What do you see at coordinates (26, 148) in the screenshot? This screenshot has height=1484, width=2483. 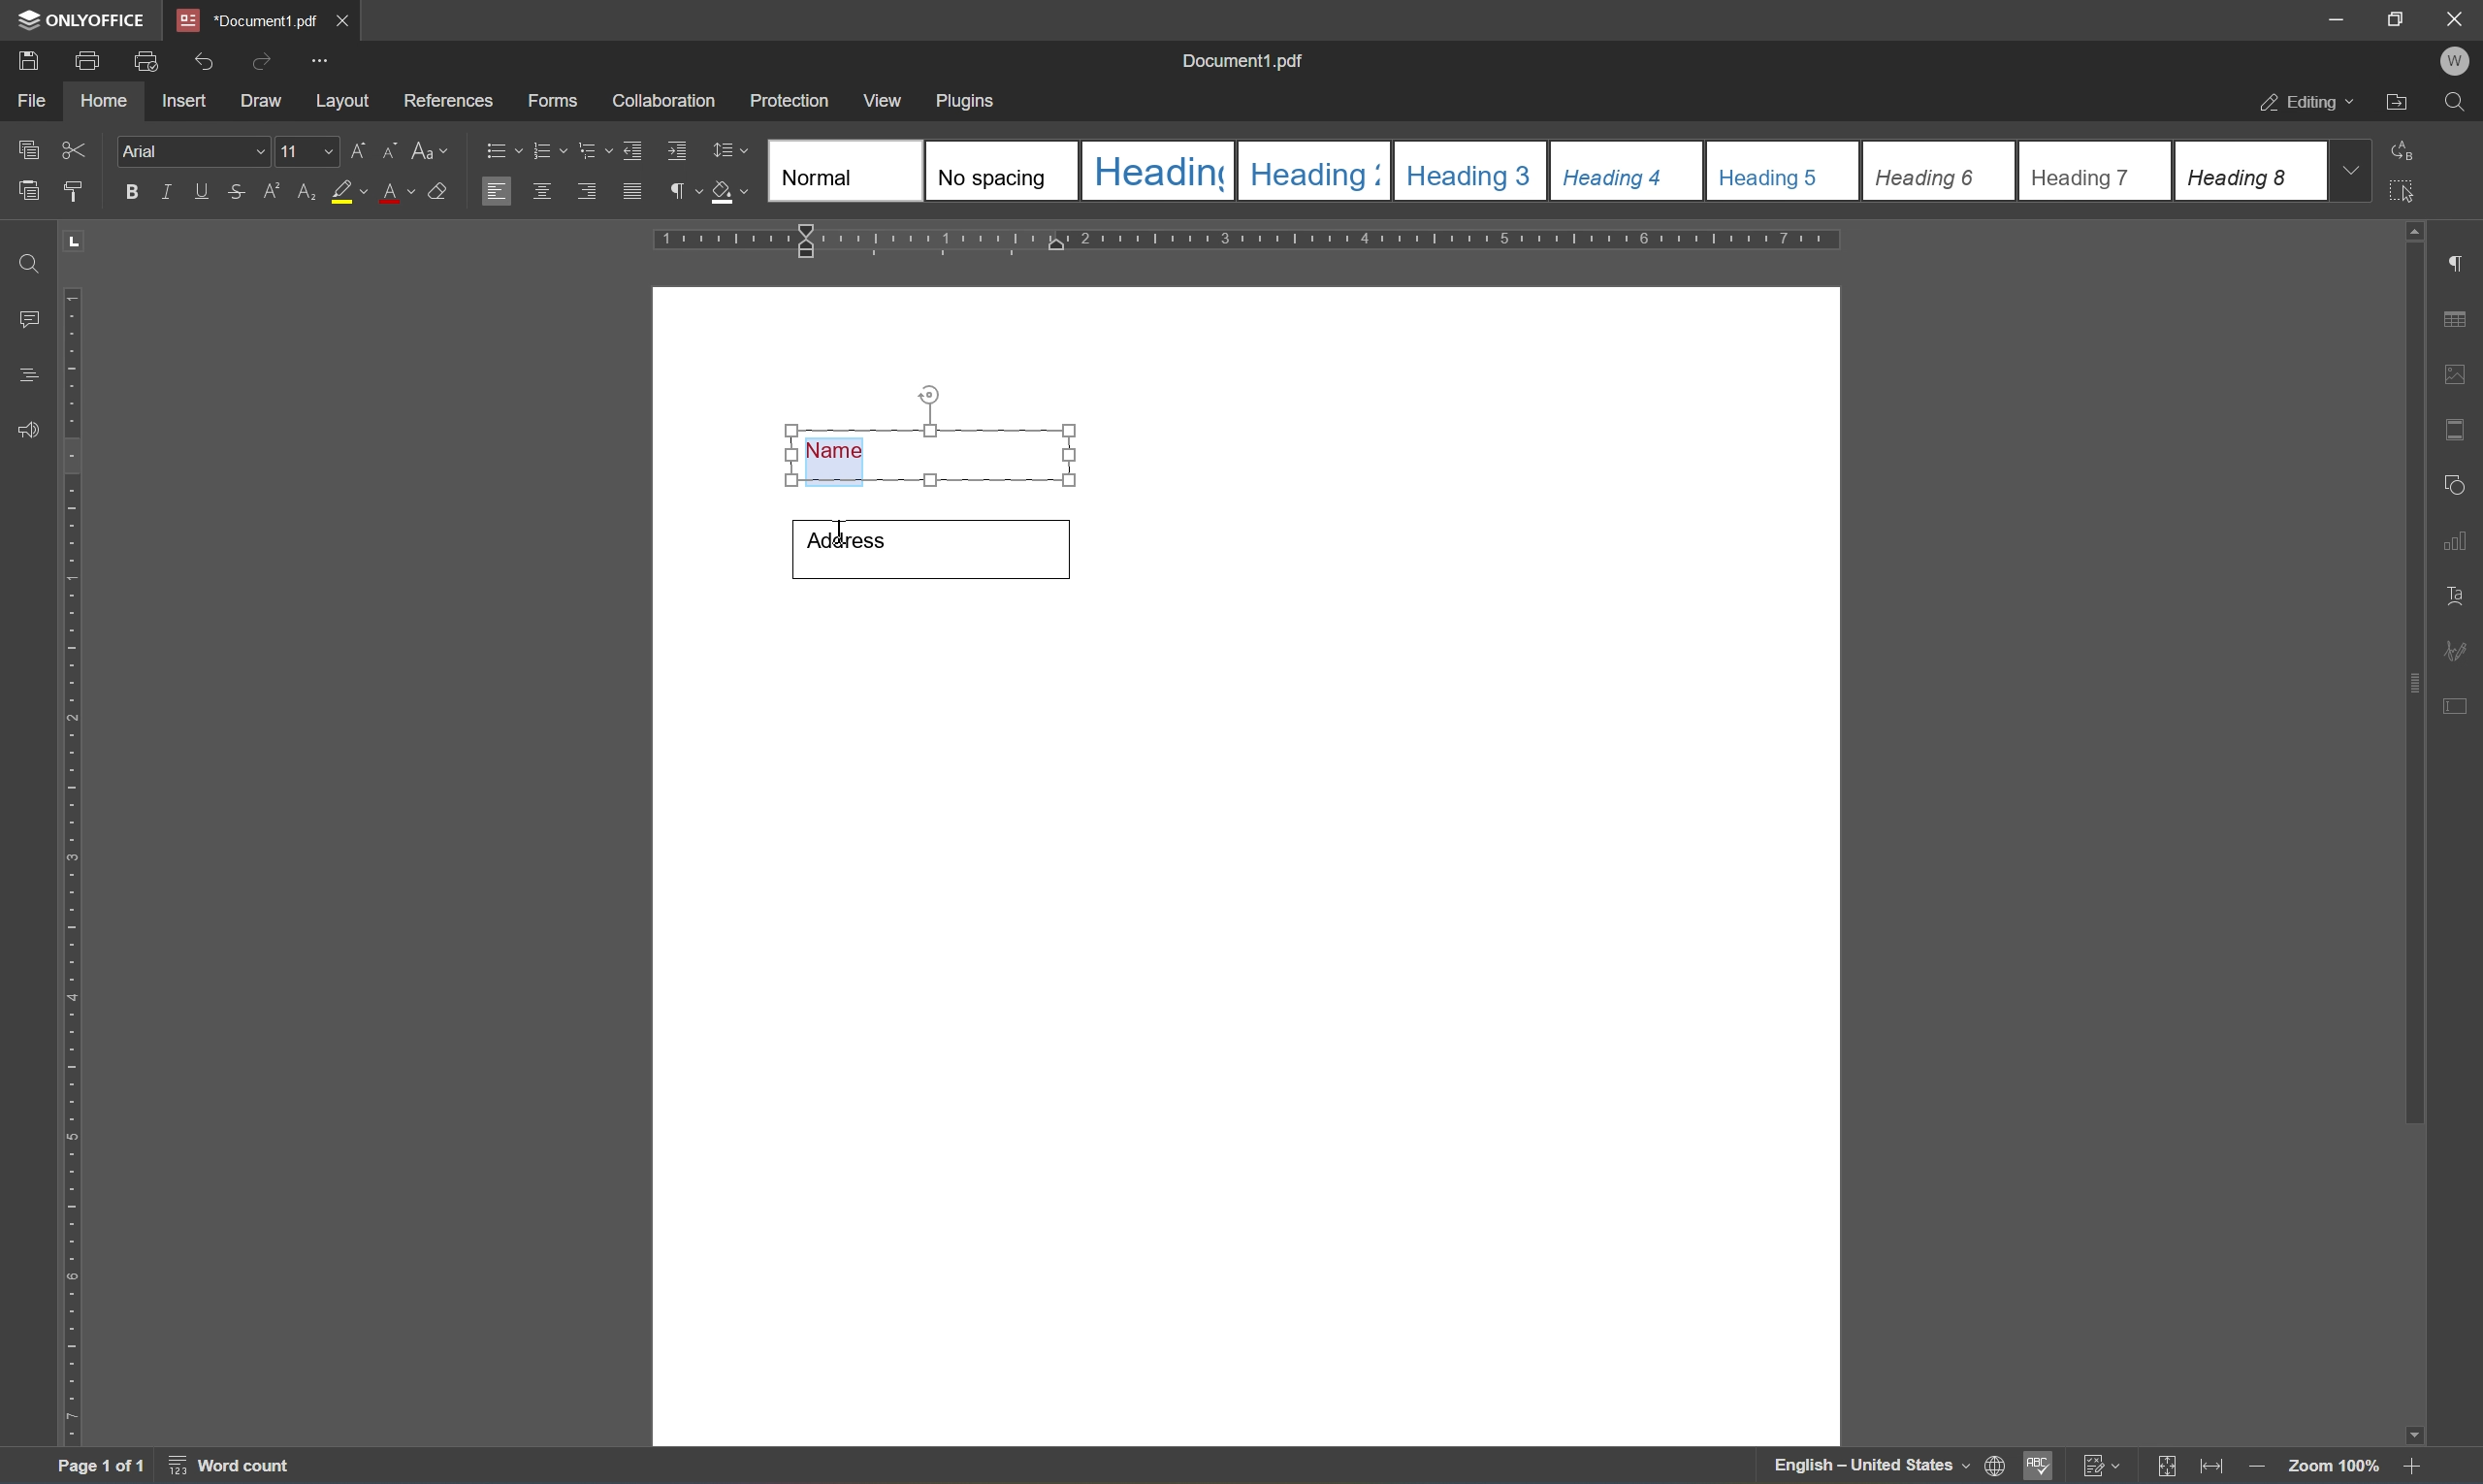 I see `copy` at bounding box center [26, 148].